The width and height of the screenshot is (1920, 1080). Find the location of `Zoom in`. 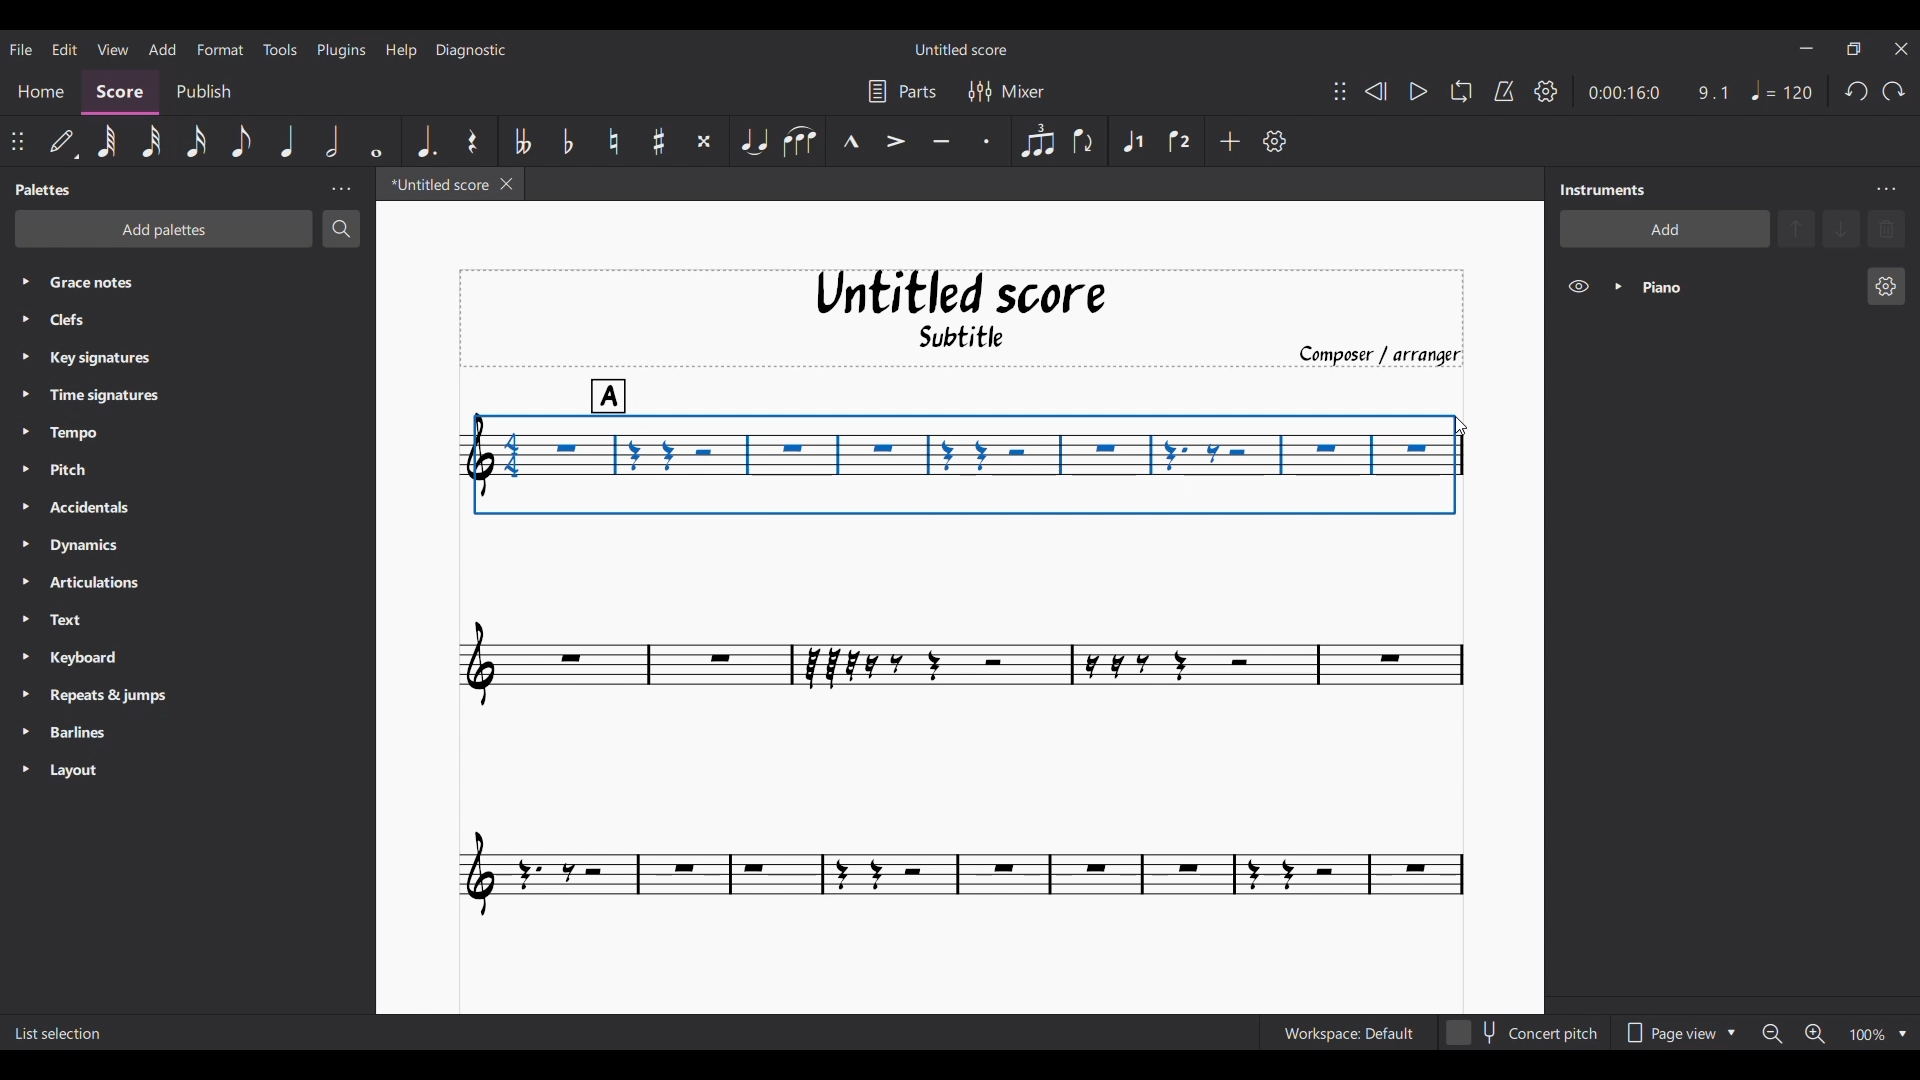

Zoom in is located at coordinates (1814, 1034).